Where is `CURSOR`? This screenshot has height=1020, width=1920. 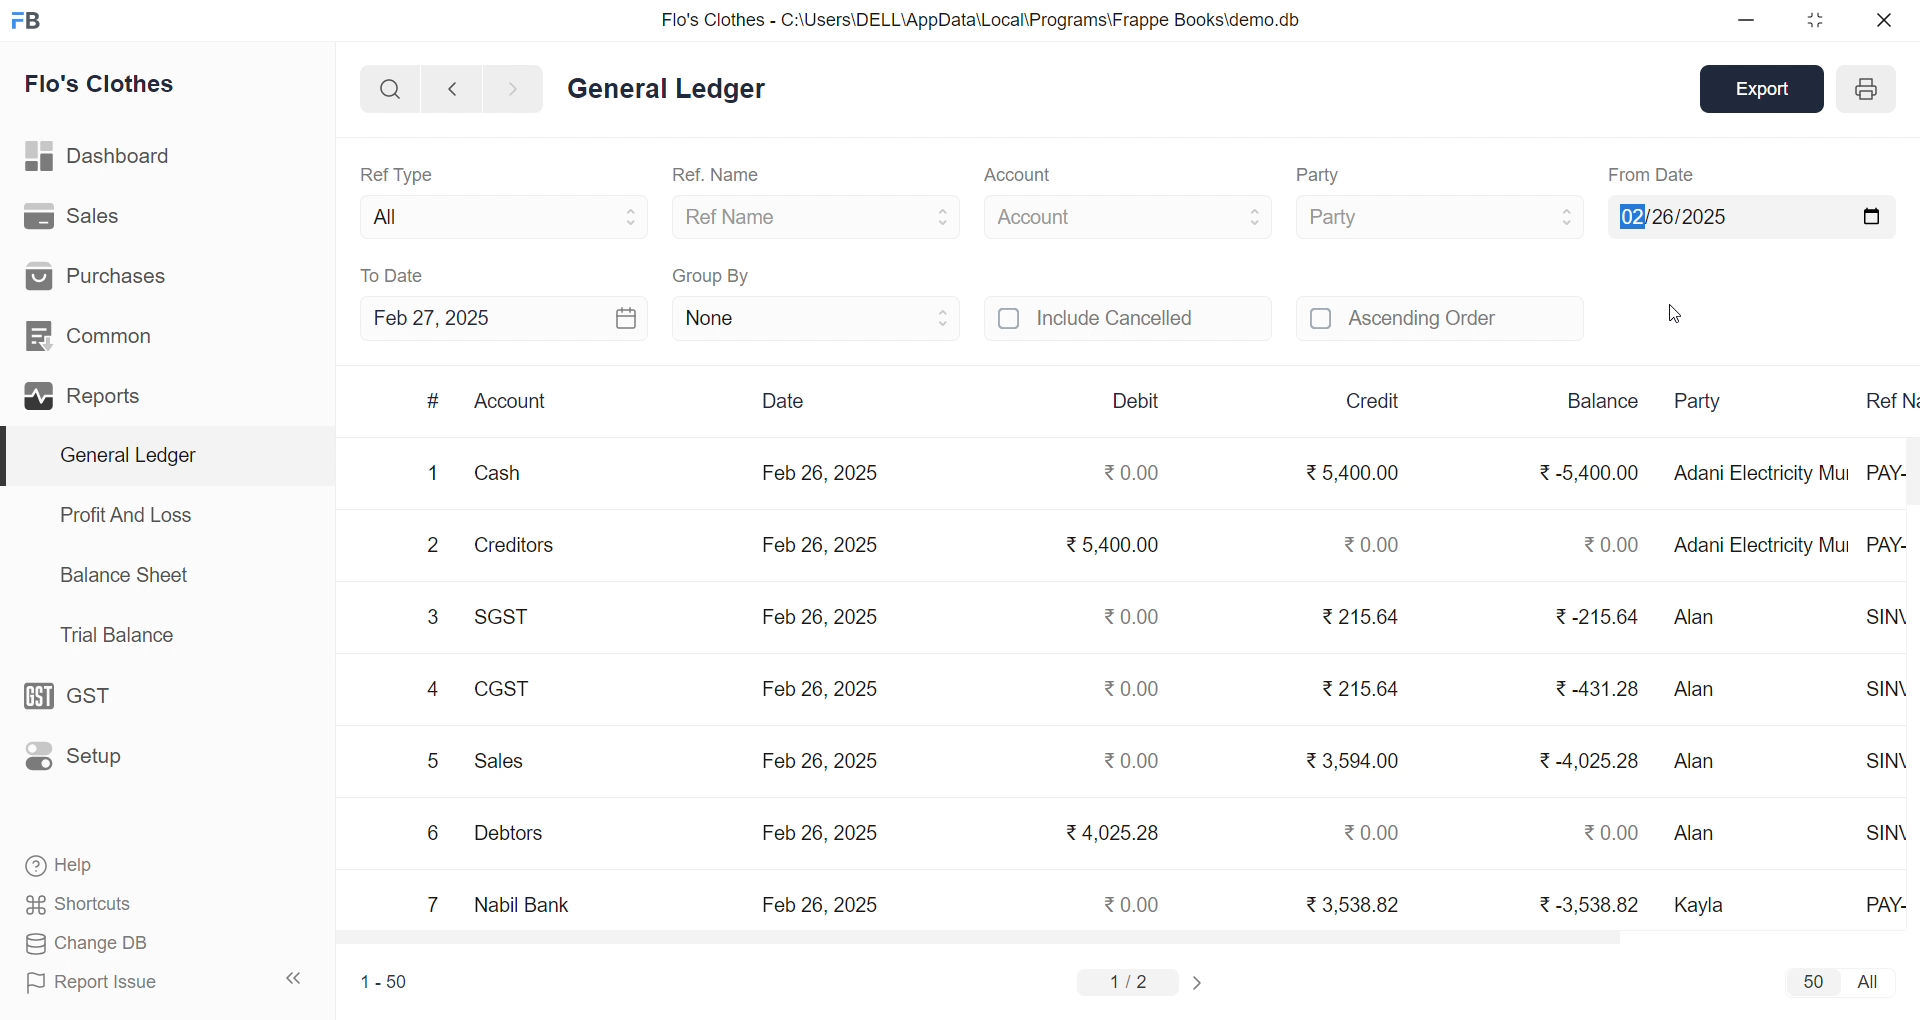
CURSOR is located at coordinates (1676, 317).